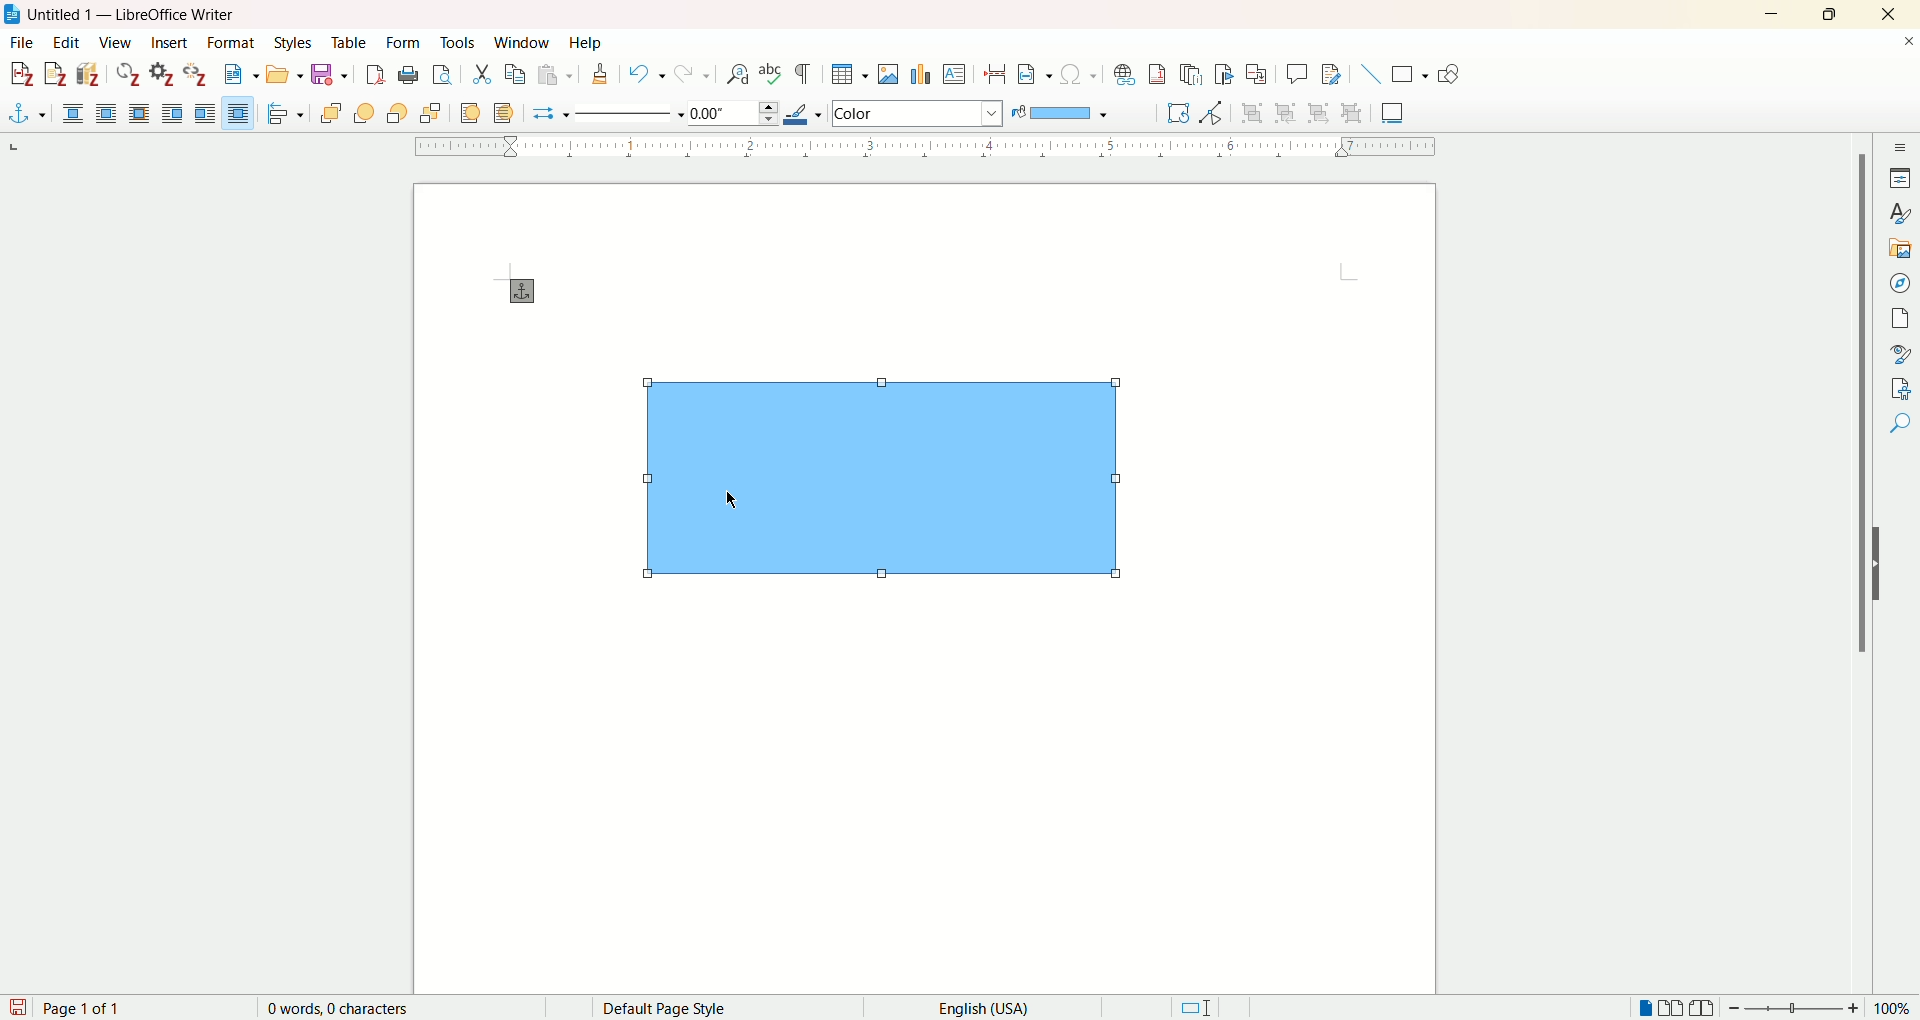 The image size is (1920, 1020). Describe the element at coordinates (1129, 74) in the screenshot. I see `insert hyperlink` at that location.